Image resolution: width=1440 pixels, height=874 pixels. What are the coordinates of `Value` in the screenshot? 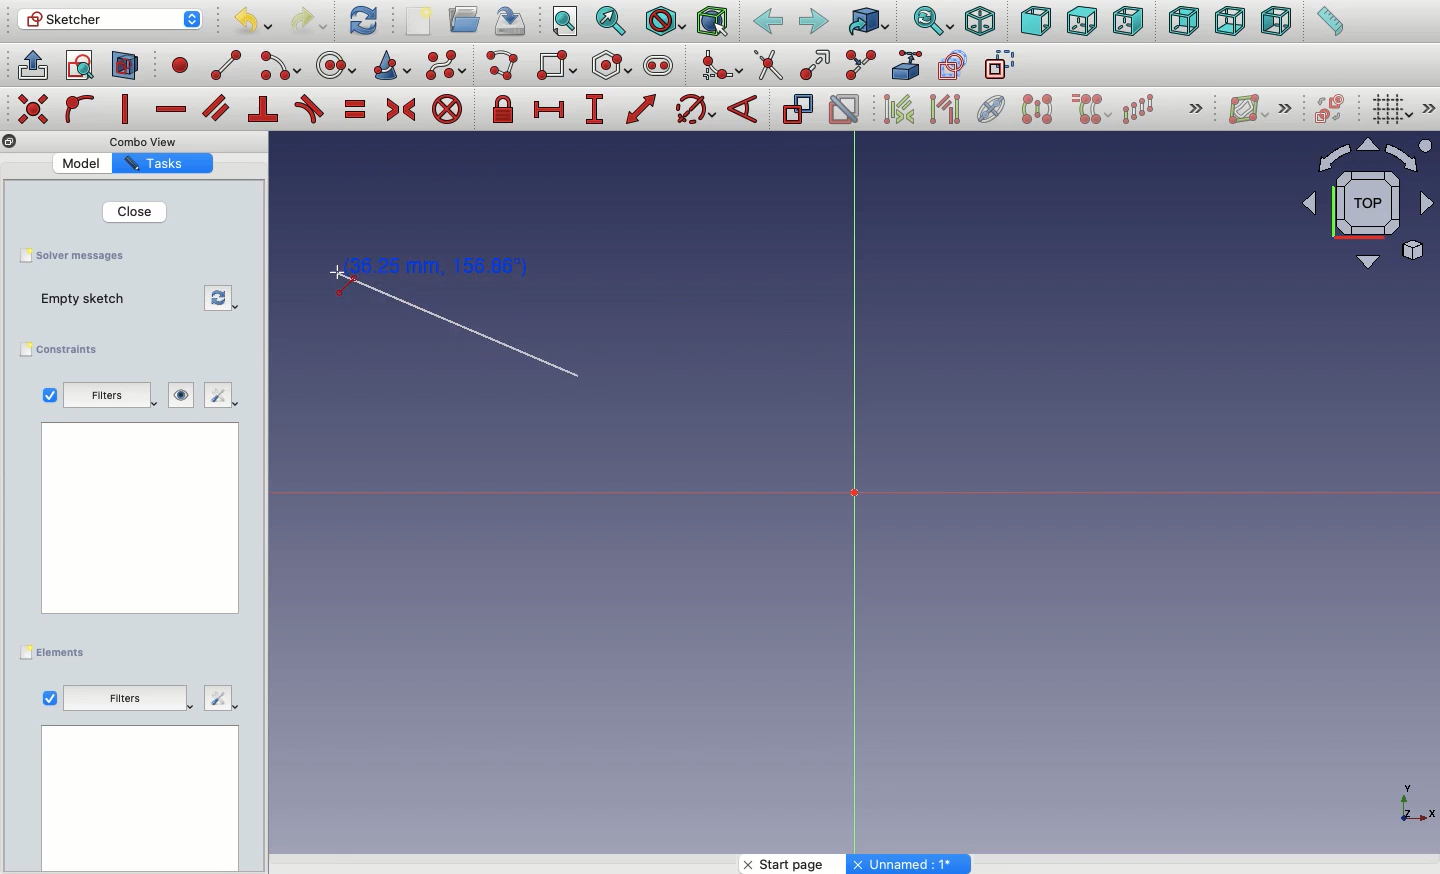 It's located at (81, 164).